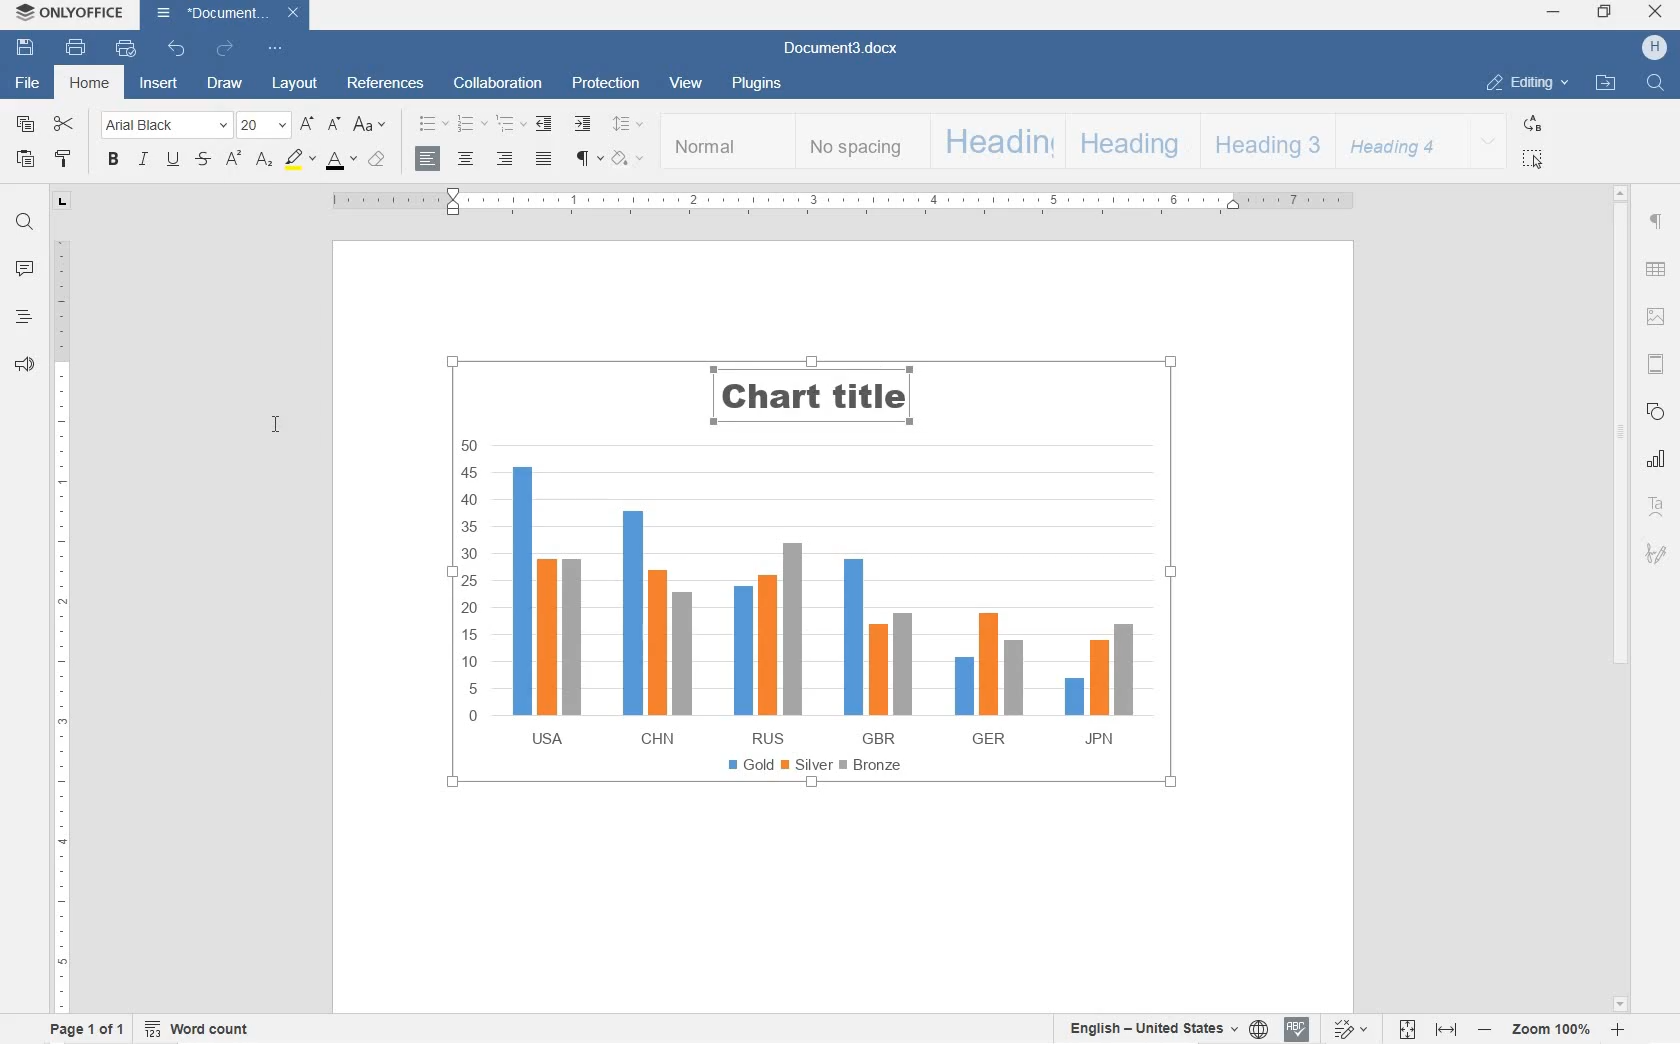 The image size is (1680, 1044). I want to click on CHART, so click(1654, 459).